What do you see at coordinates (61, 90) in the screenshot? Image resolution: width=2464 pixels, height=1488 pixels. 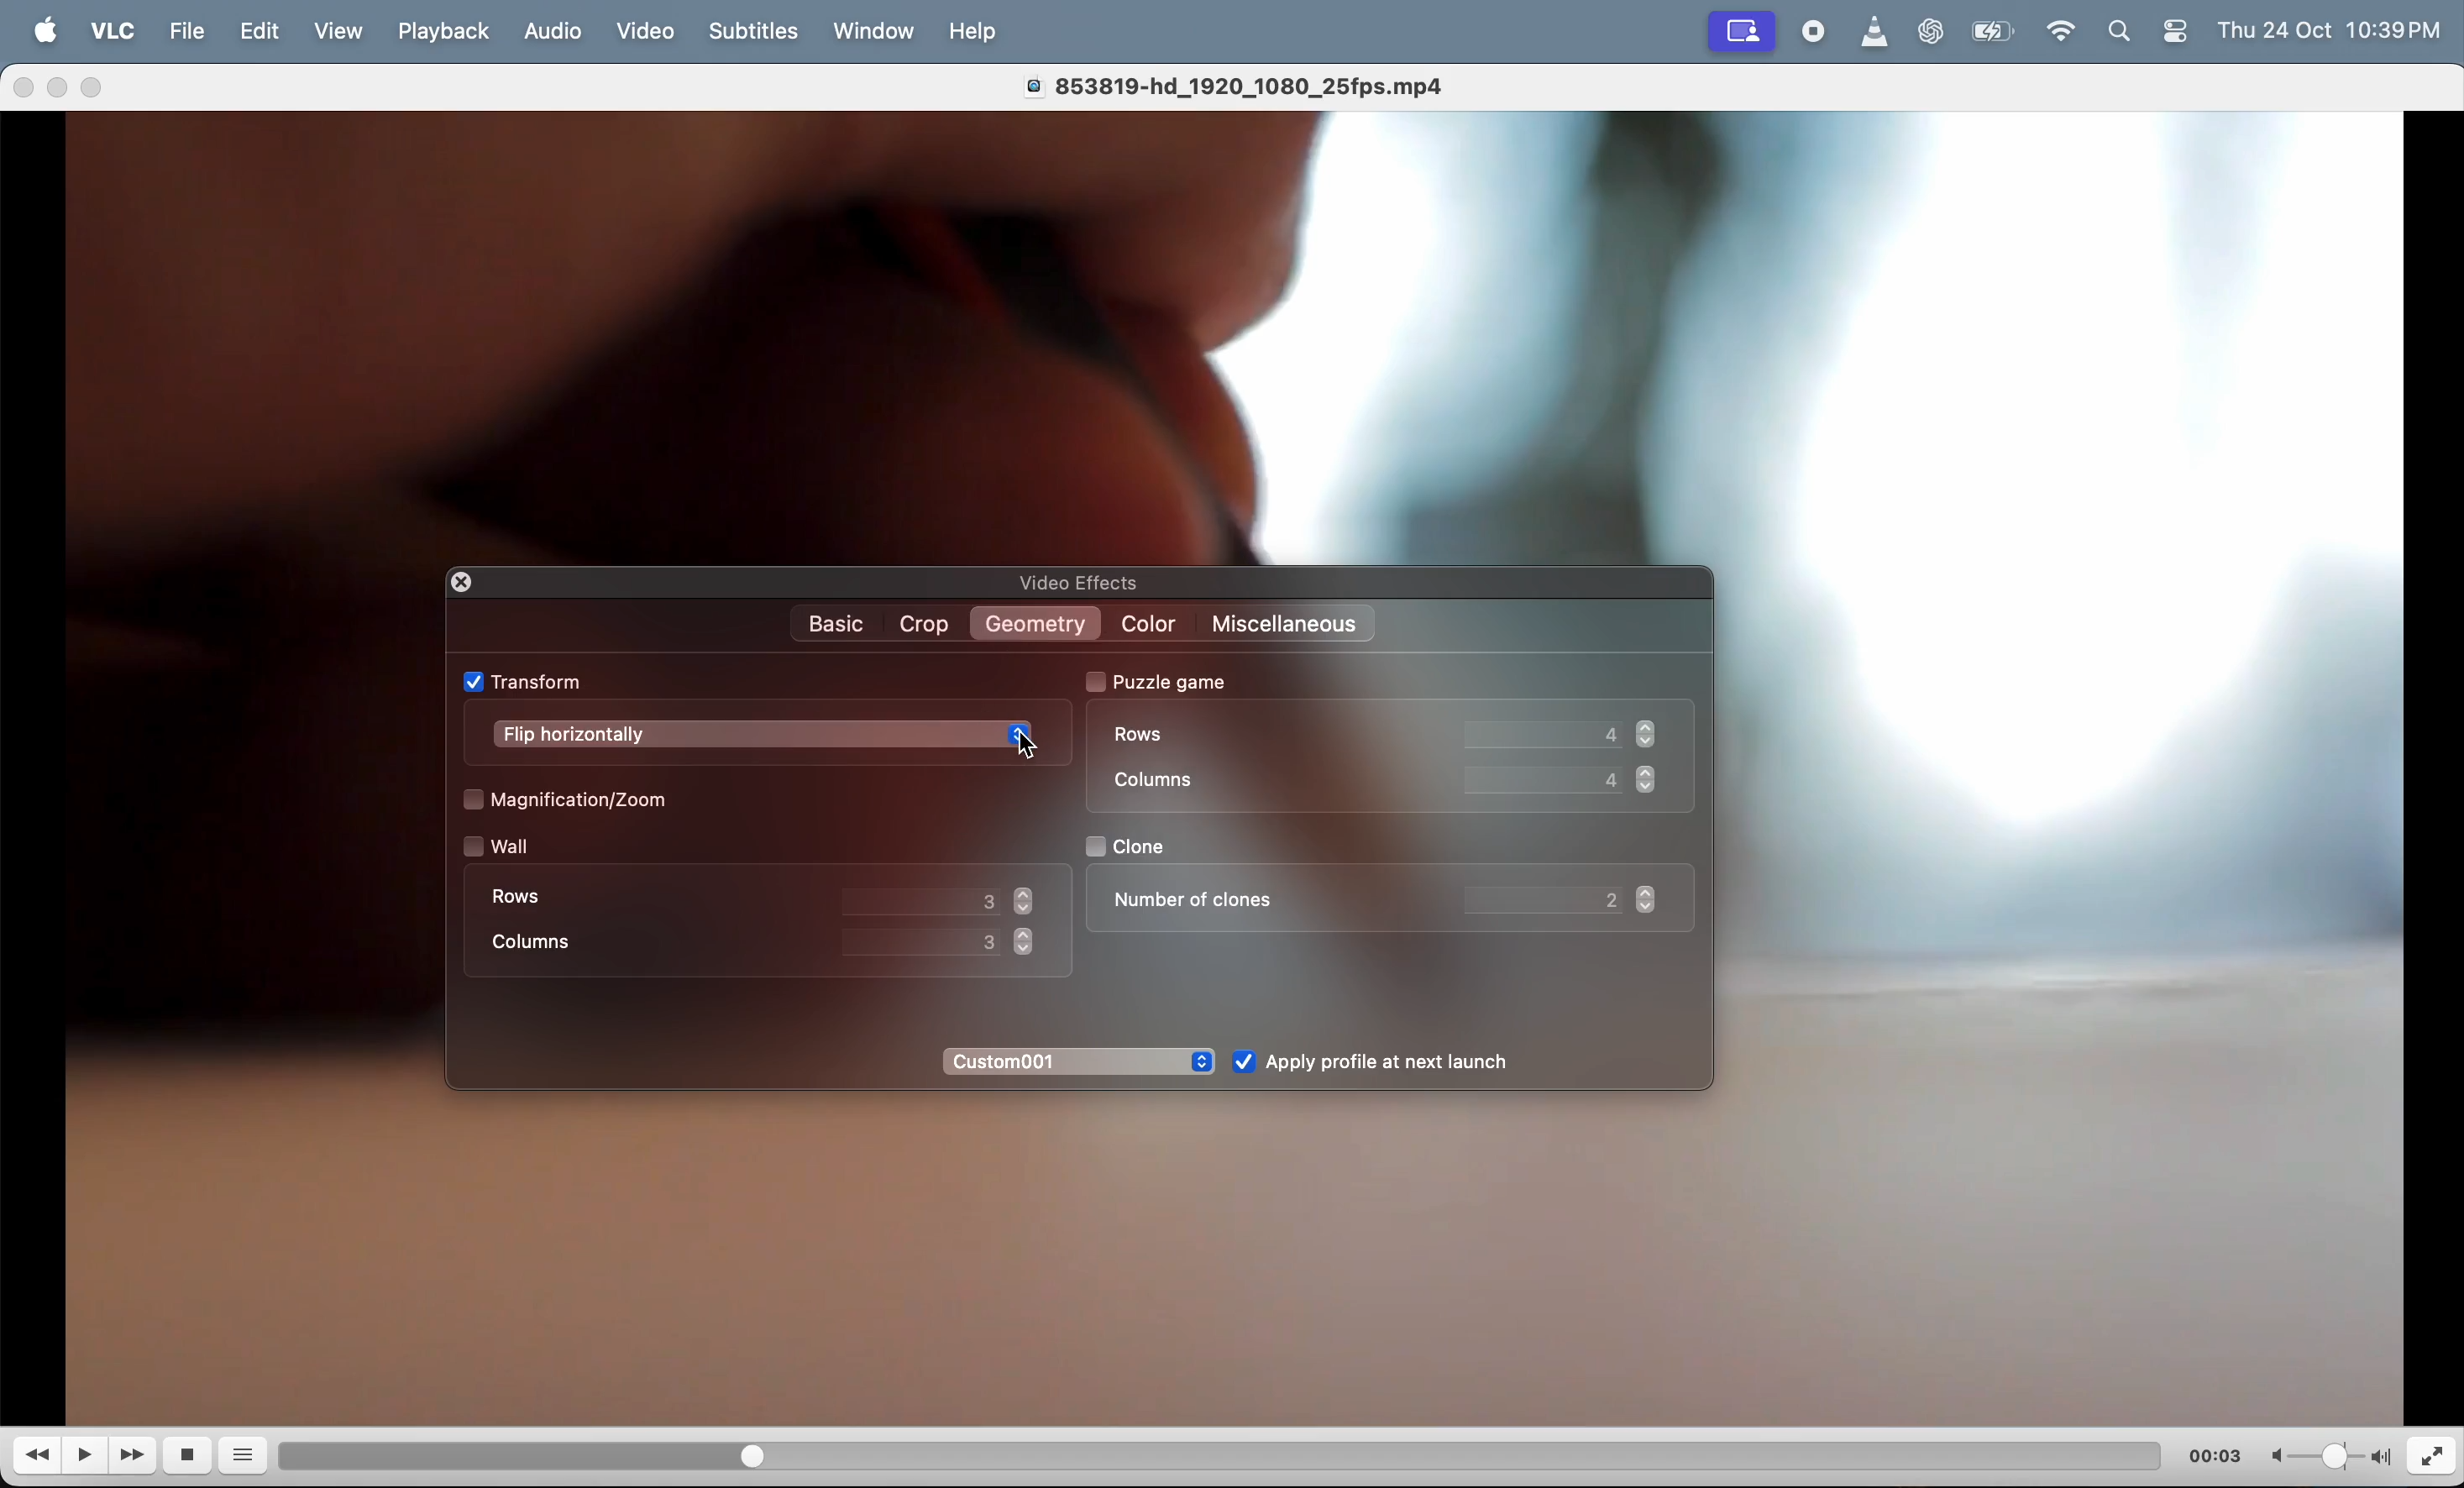 I see `minimize` at bounding box center [61, 90].